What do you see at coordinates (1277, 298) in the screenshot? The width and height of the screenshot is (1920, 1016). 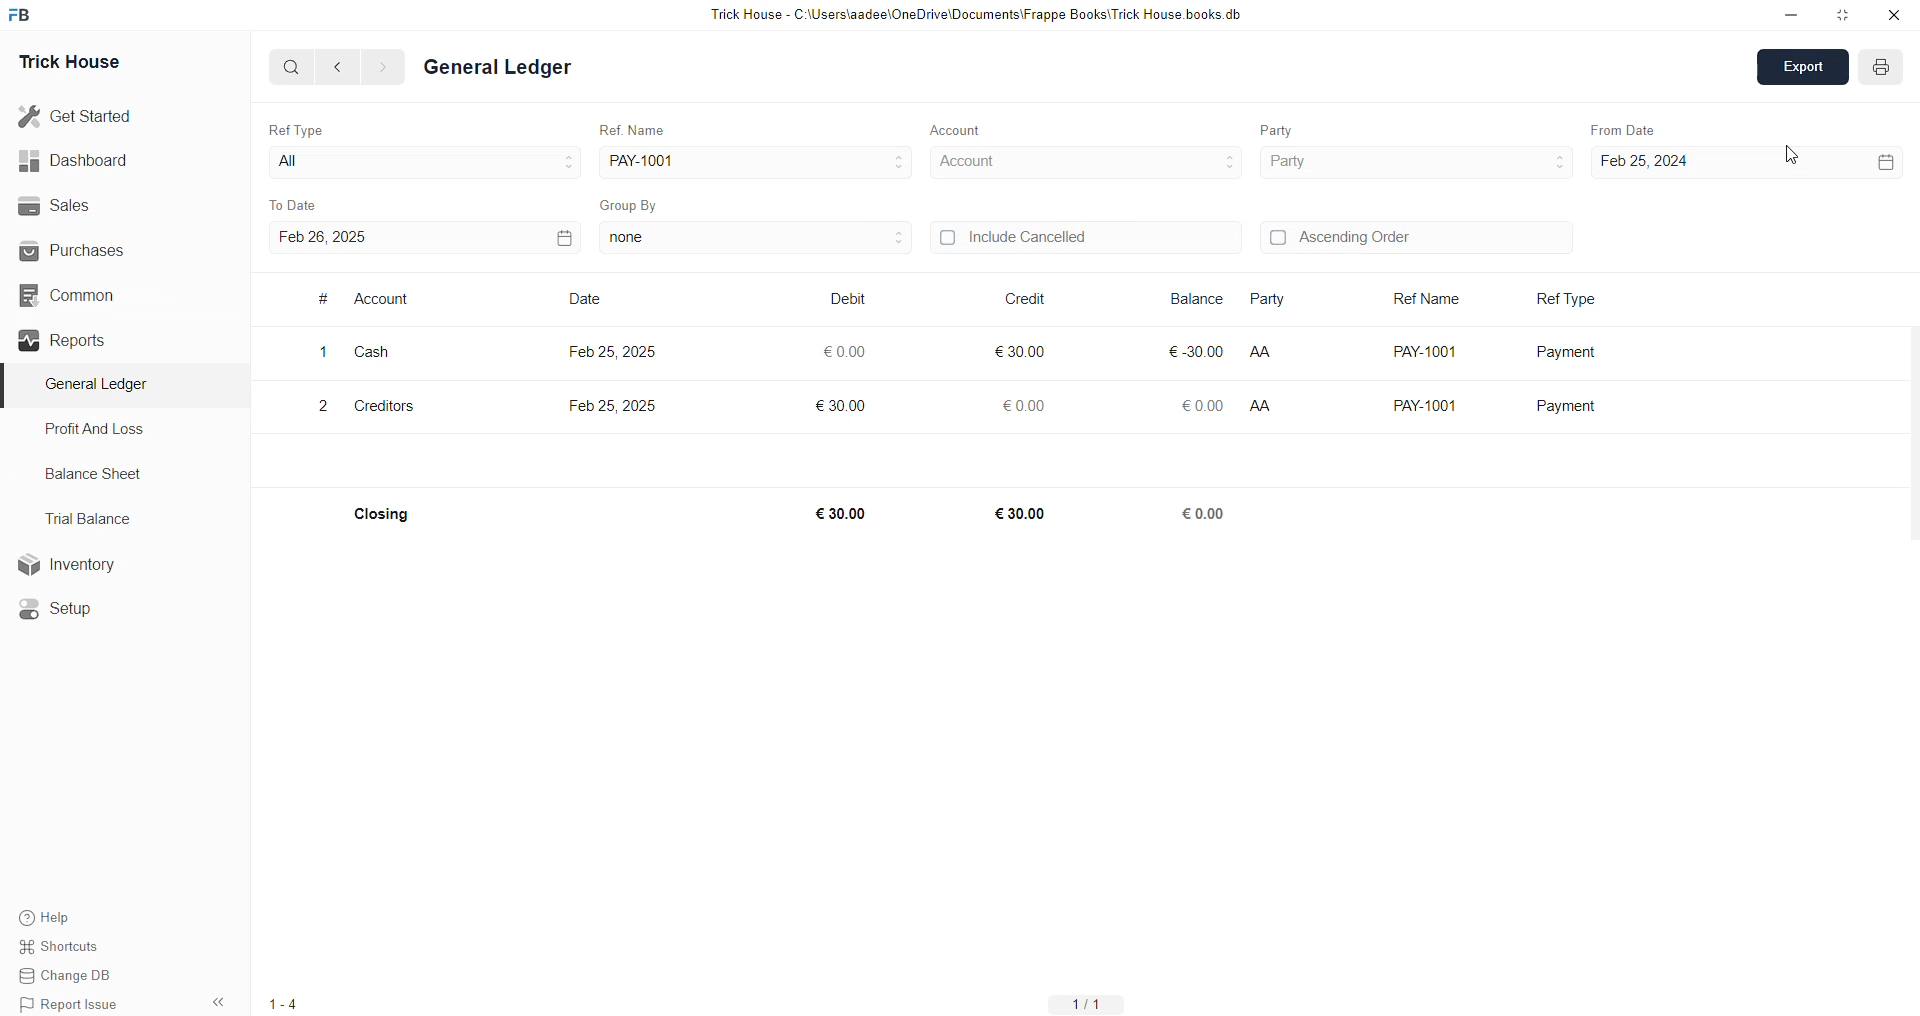 I see `Party` at bounding box center [1277, 298].